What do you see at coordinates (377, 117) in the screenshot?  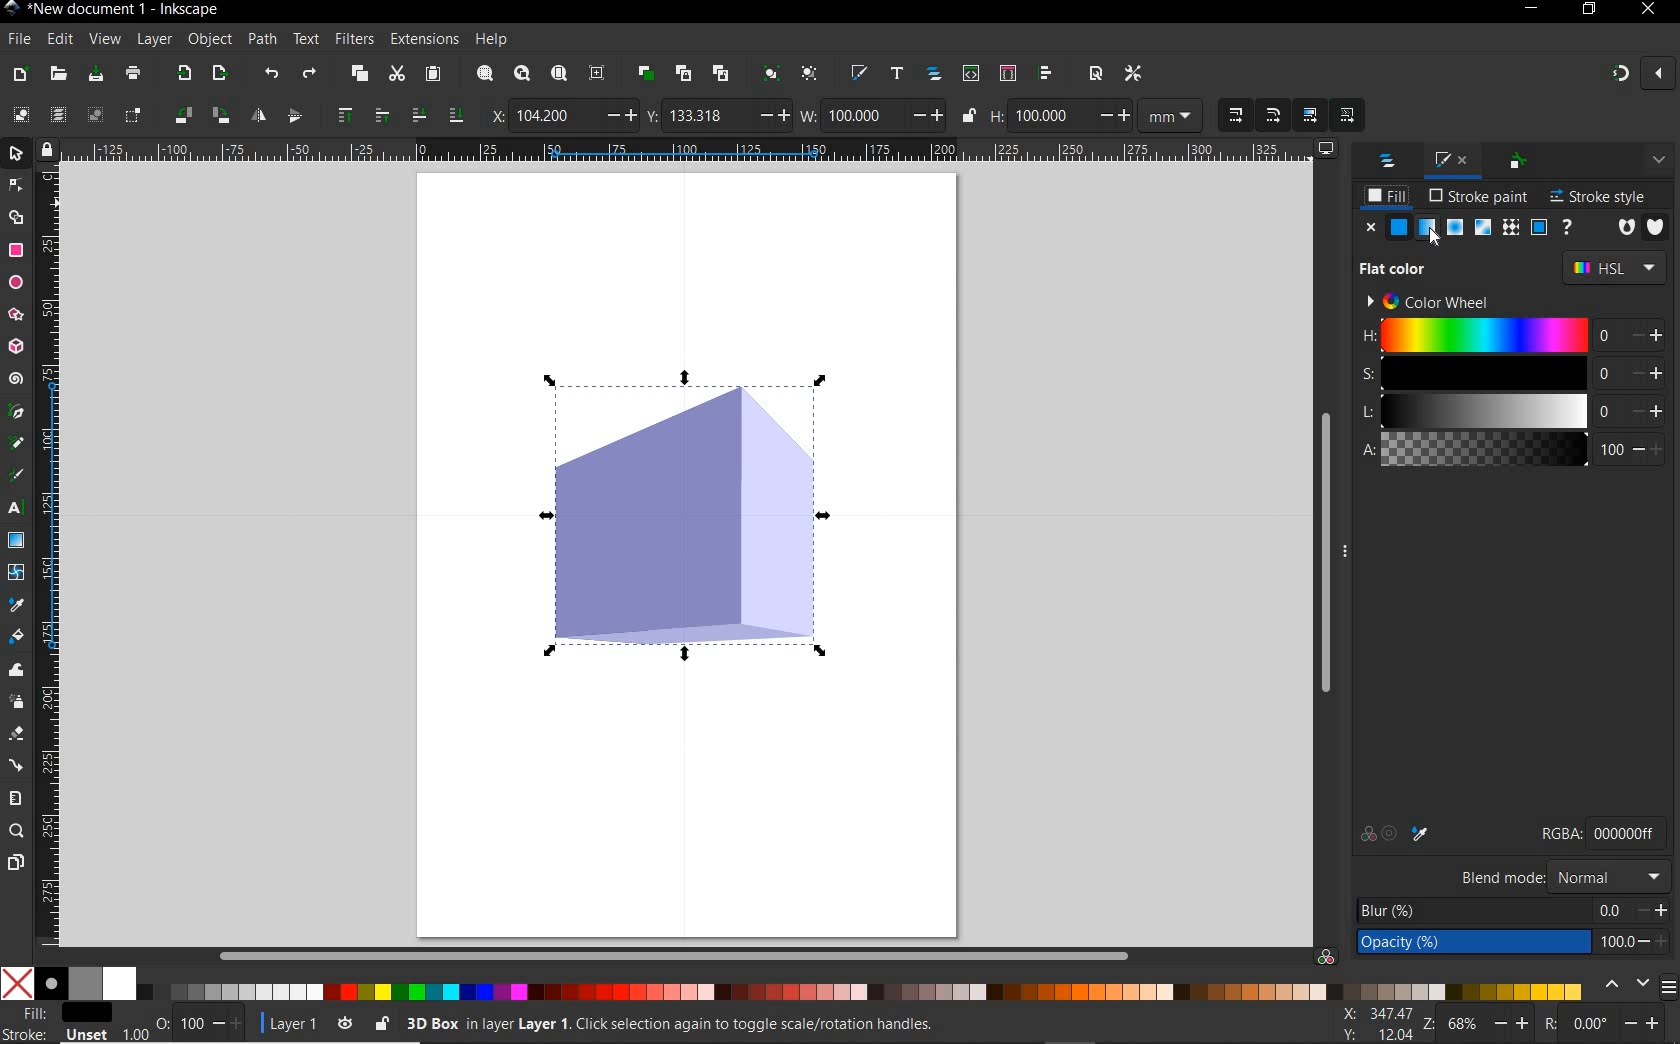 I see `RAISE SELECTION` at bounding box center [377, 117].